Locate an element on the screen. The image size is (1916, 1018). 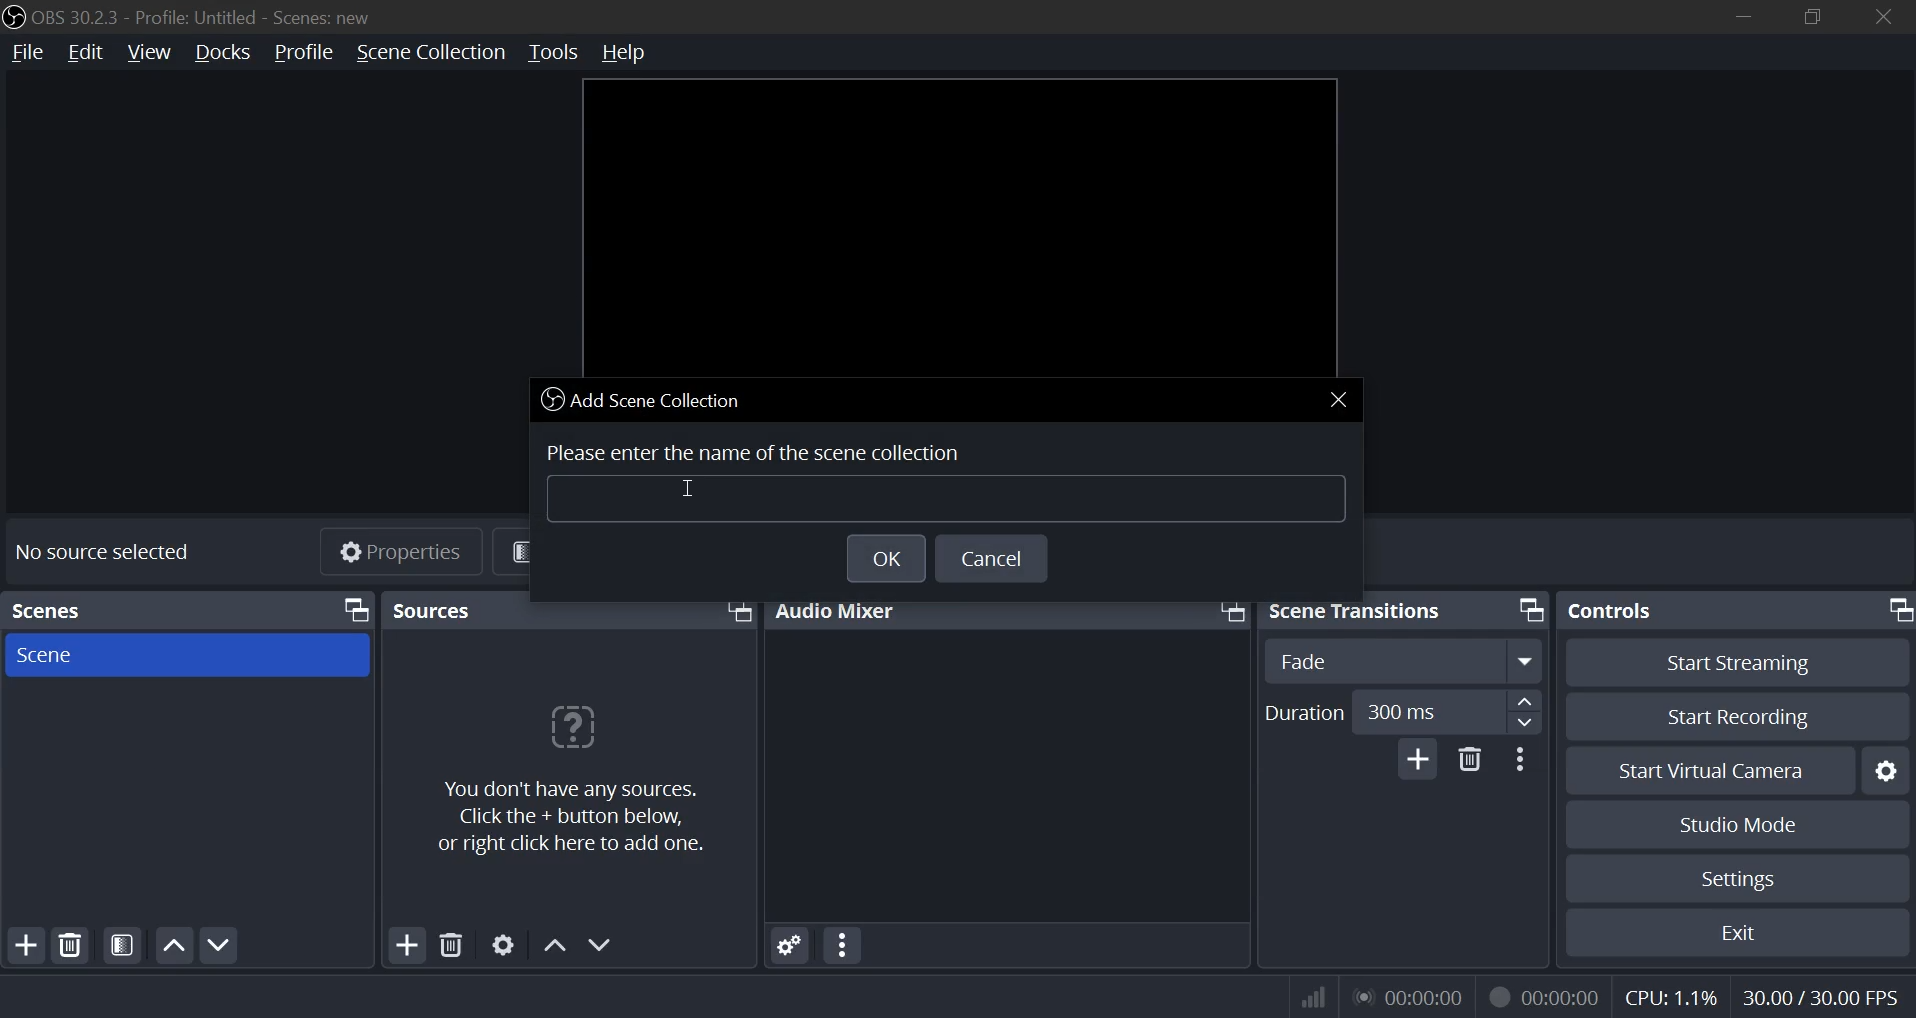
delete is located at coordinates (1470, 763).